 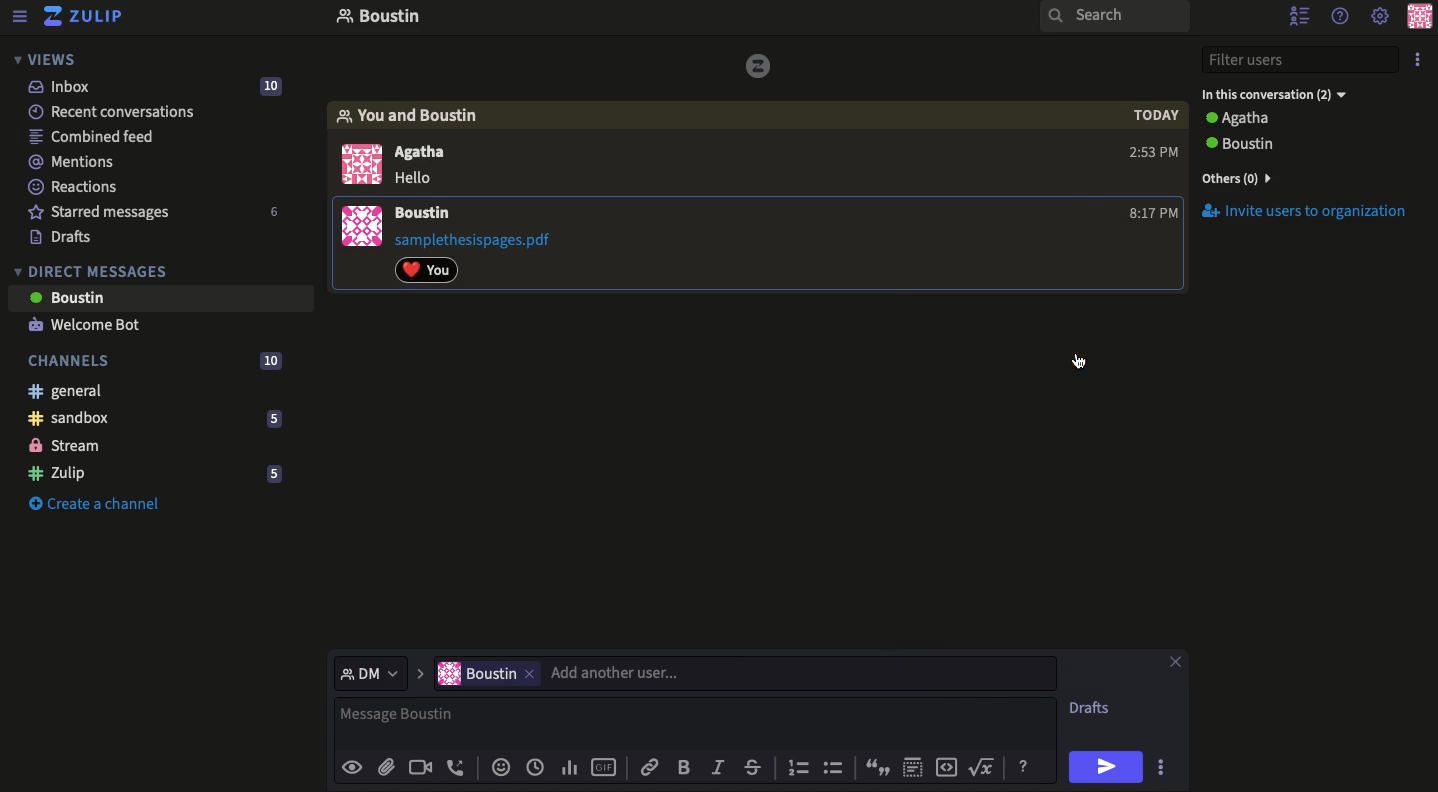 What do you see at coordinates (158, 476) in the screenshot?
I see `Zulip` at bounding box center [158, 476].